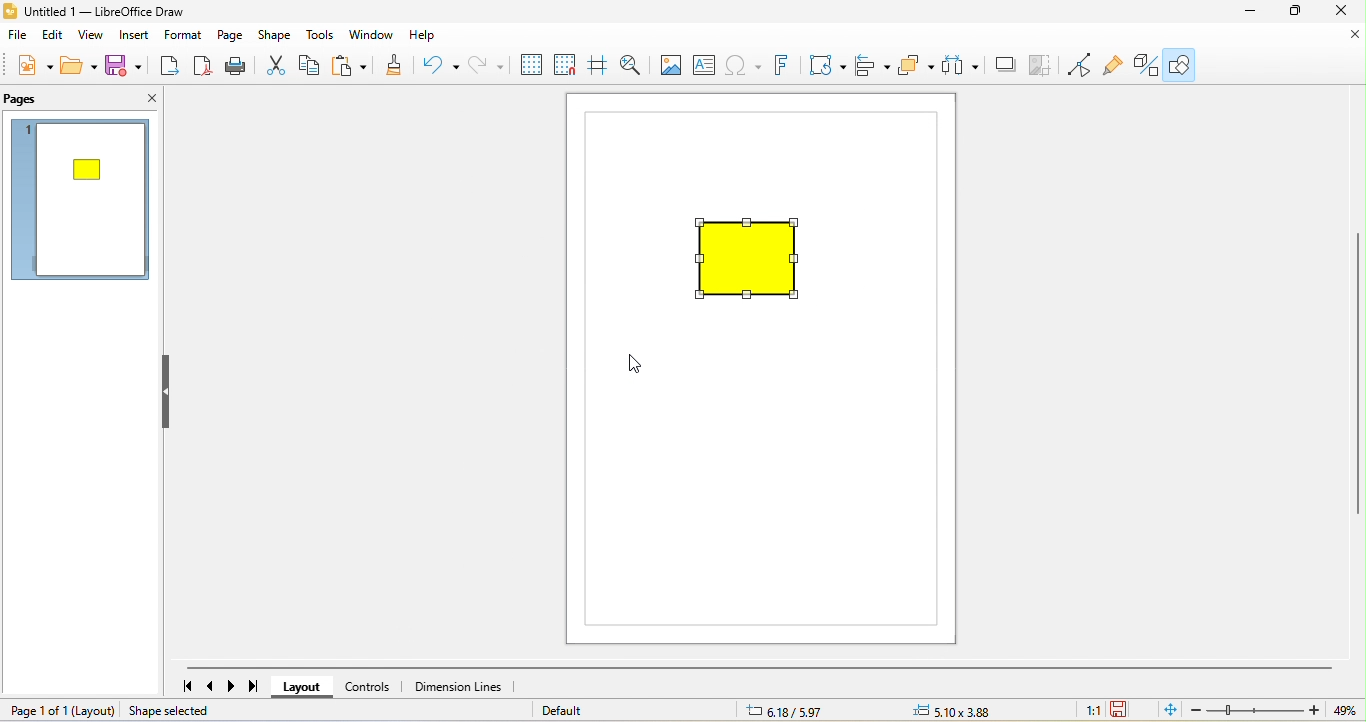  I want to click on 1:1, so click(1093, 712).